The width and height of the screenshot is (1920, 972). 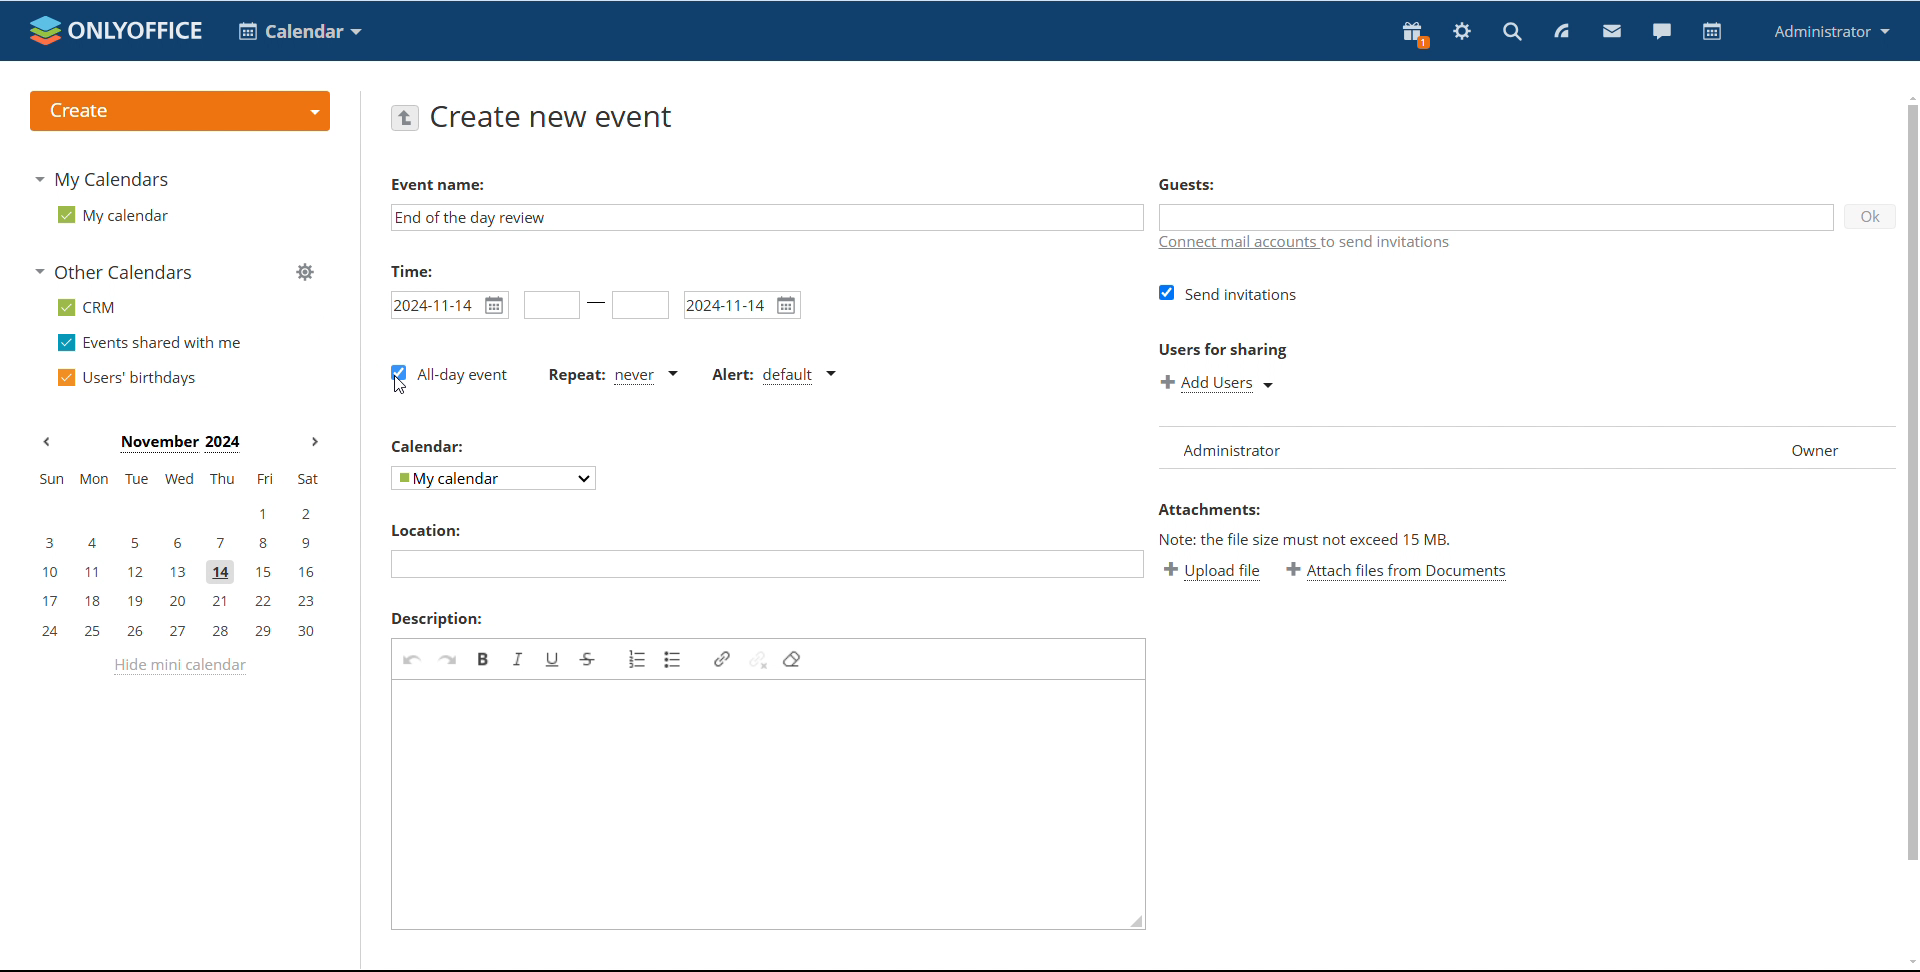 I want to click on cursor, so click(x=400, y=385).